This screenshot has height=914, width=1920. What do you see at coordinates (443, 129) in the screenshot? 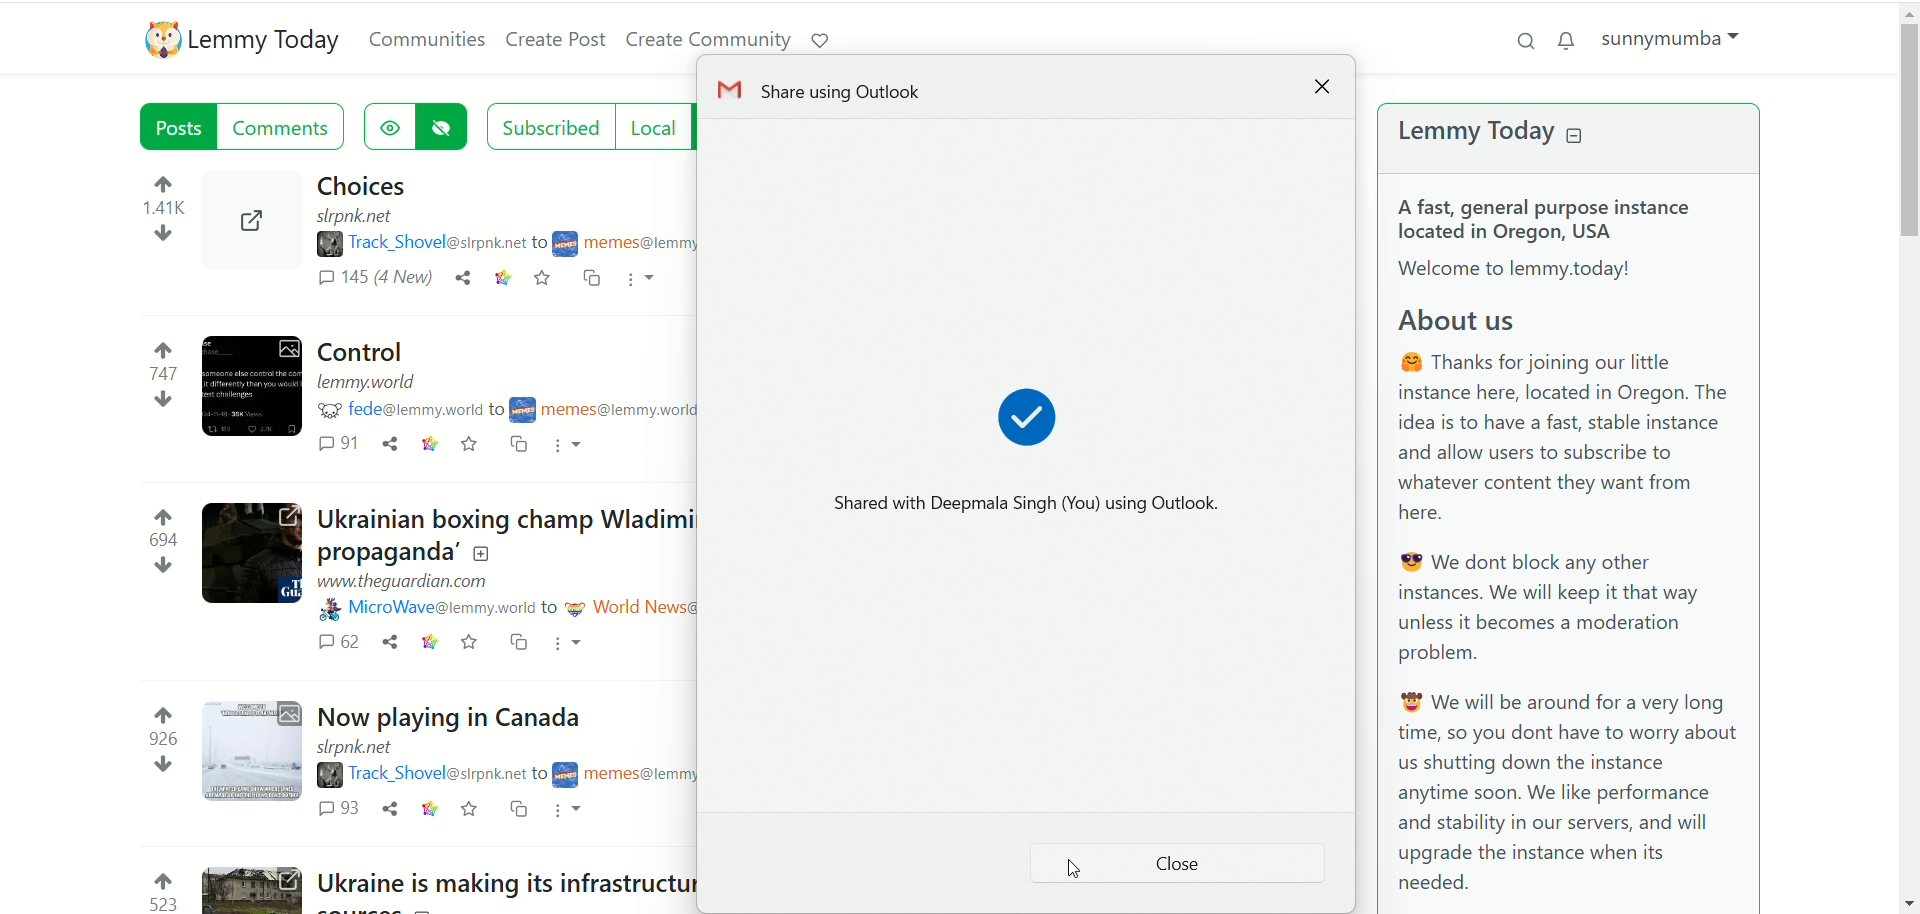
I see `hide posts` at bounding box center [443, 129].